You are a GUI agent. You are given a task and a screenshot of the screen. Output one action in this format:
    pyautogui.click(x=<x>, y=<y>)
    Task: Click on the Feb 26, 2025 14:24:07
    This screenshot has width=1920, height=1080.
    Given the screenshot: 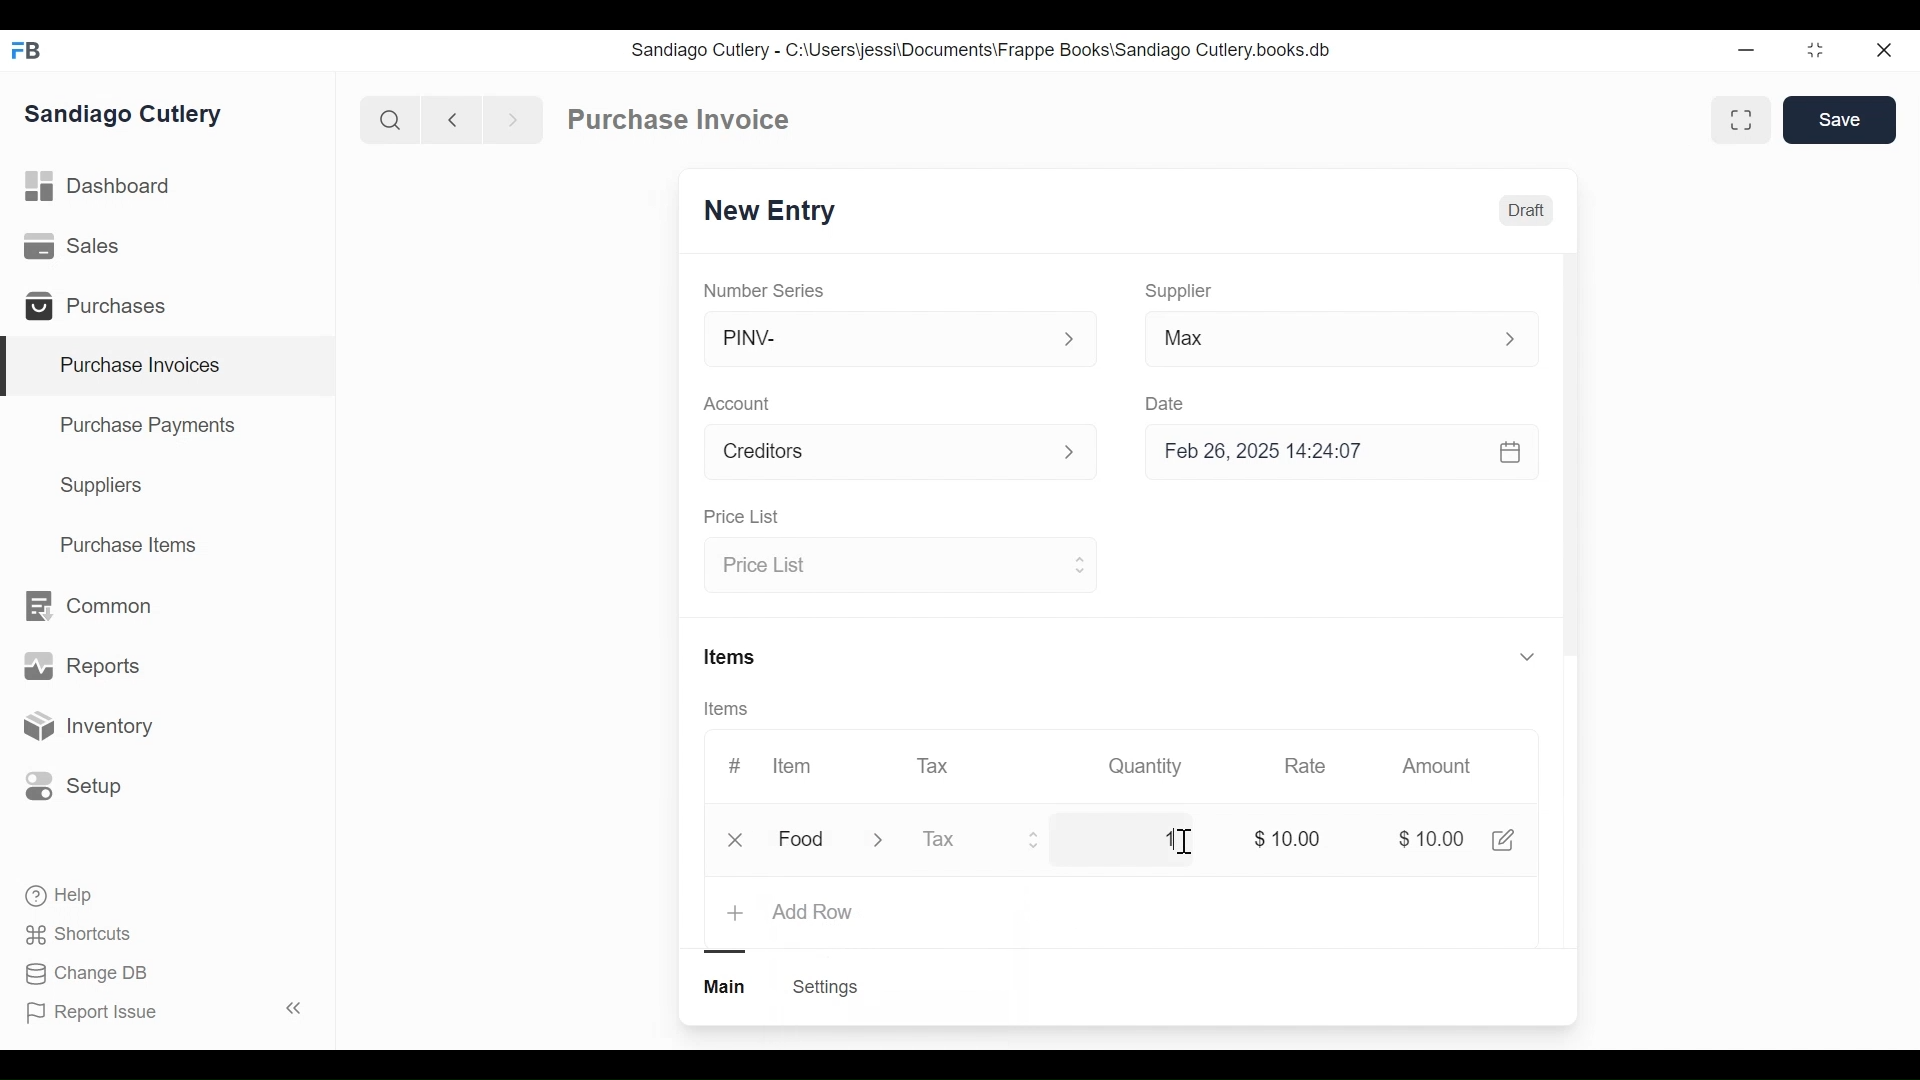 What is the action you would take?
    pyautogui.click(x=1330, y=452)
    